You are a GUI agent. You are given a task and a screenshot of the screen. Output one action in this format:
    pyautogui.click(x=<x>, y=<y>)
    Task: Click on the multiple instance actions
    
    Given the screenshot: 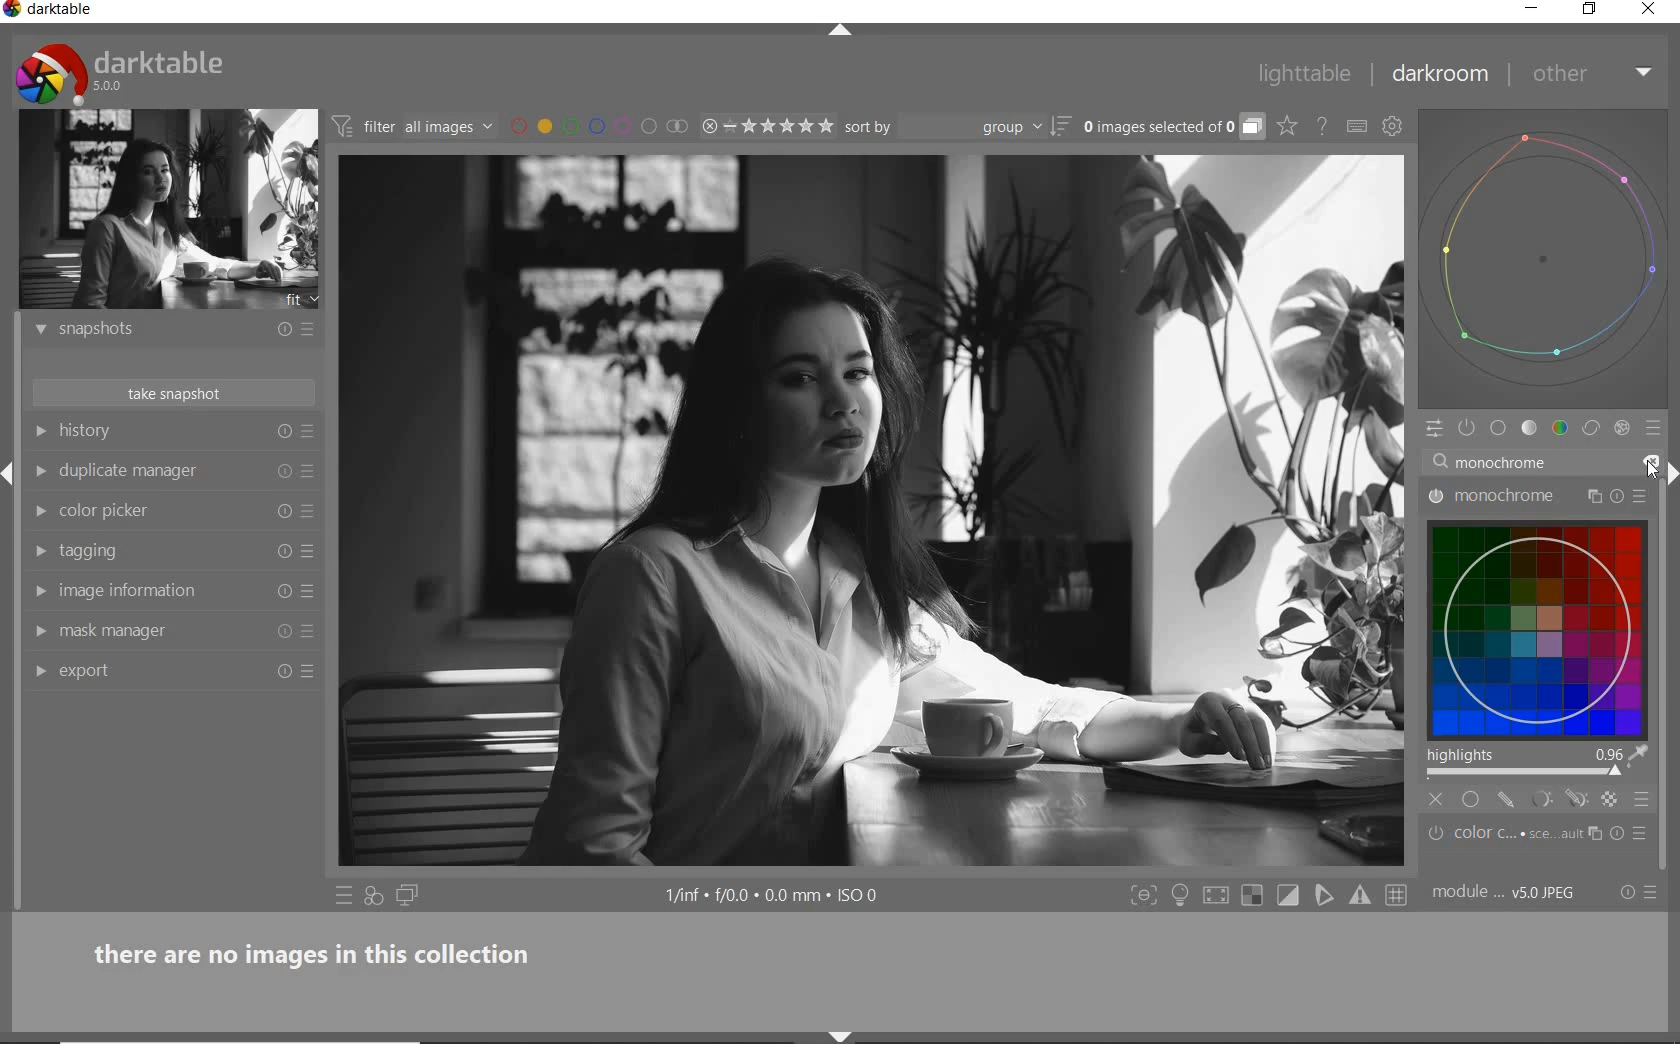 What is the action you would take?
    pyautogui.click(x=1592, y=497)
    